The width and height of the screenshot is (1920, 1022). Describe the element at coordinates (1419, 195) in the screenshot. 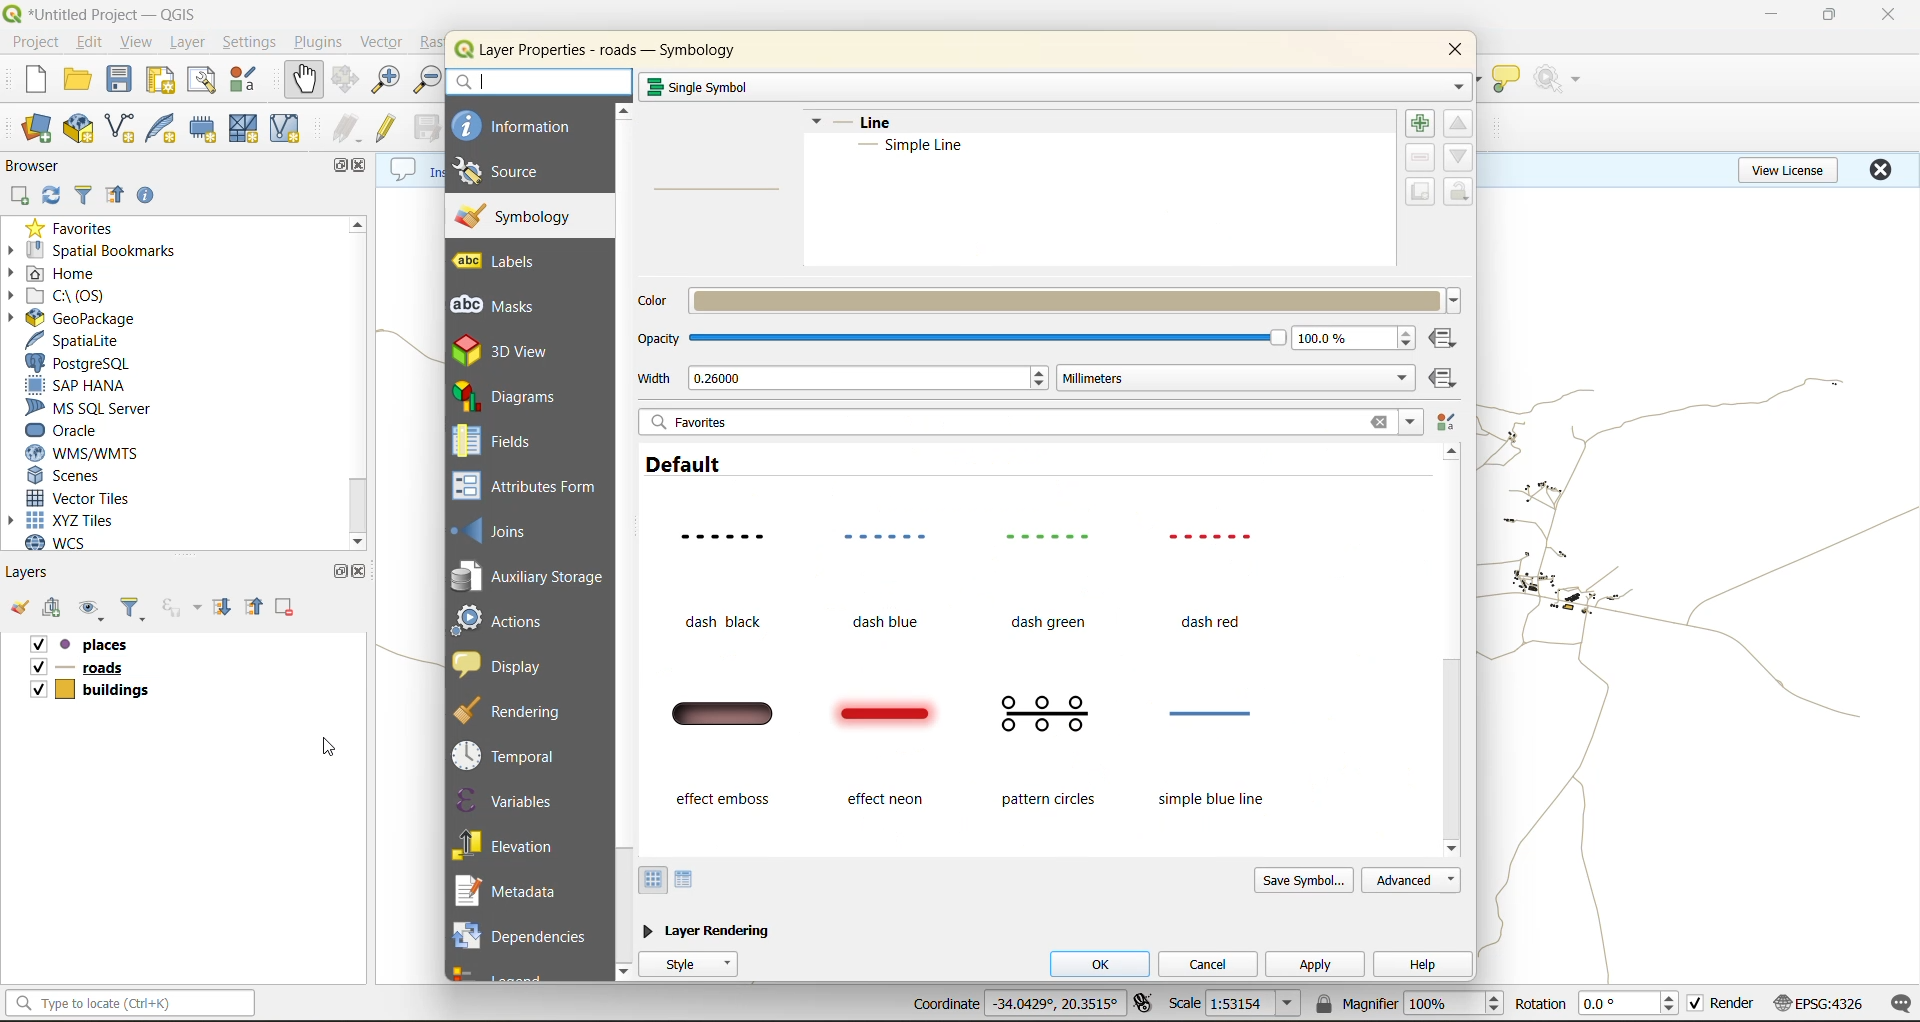

I see `duplicate symbol layer` at that location.